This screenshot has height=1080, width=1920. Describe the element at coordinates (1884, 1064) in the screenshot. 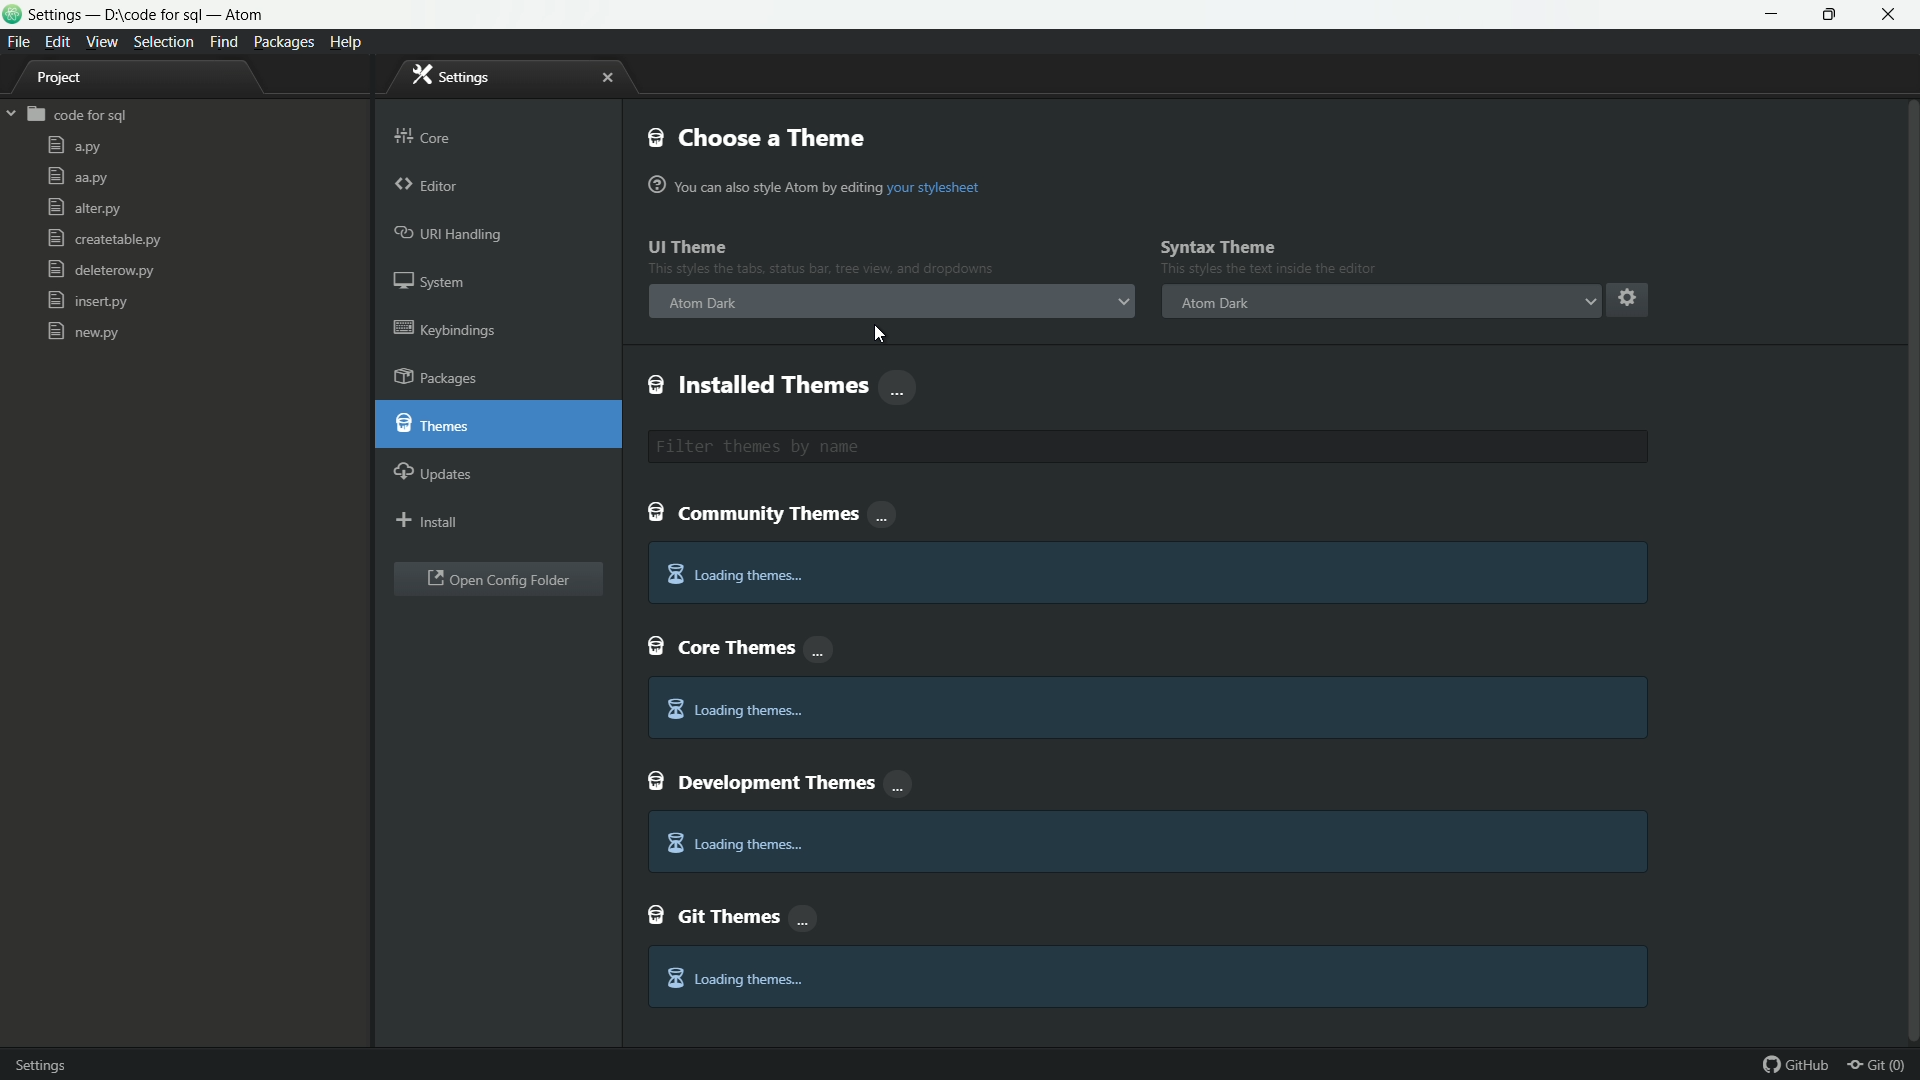

I see `git` at that location.